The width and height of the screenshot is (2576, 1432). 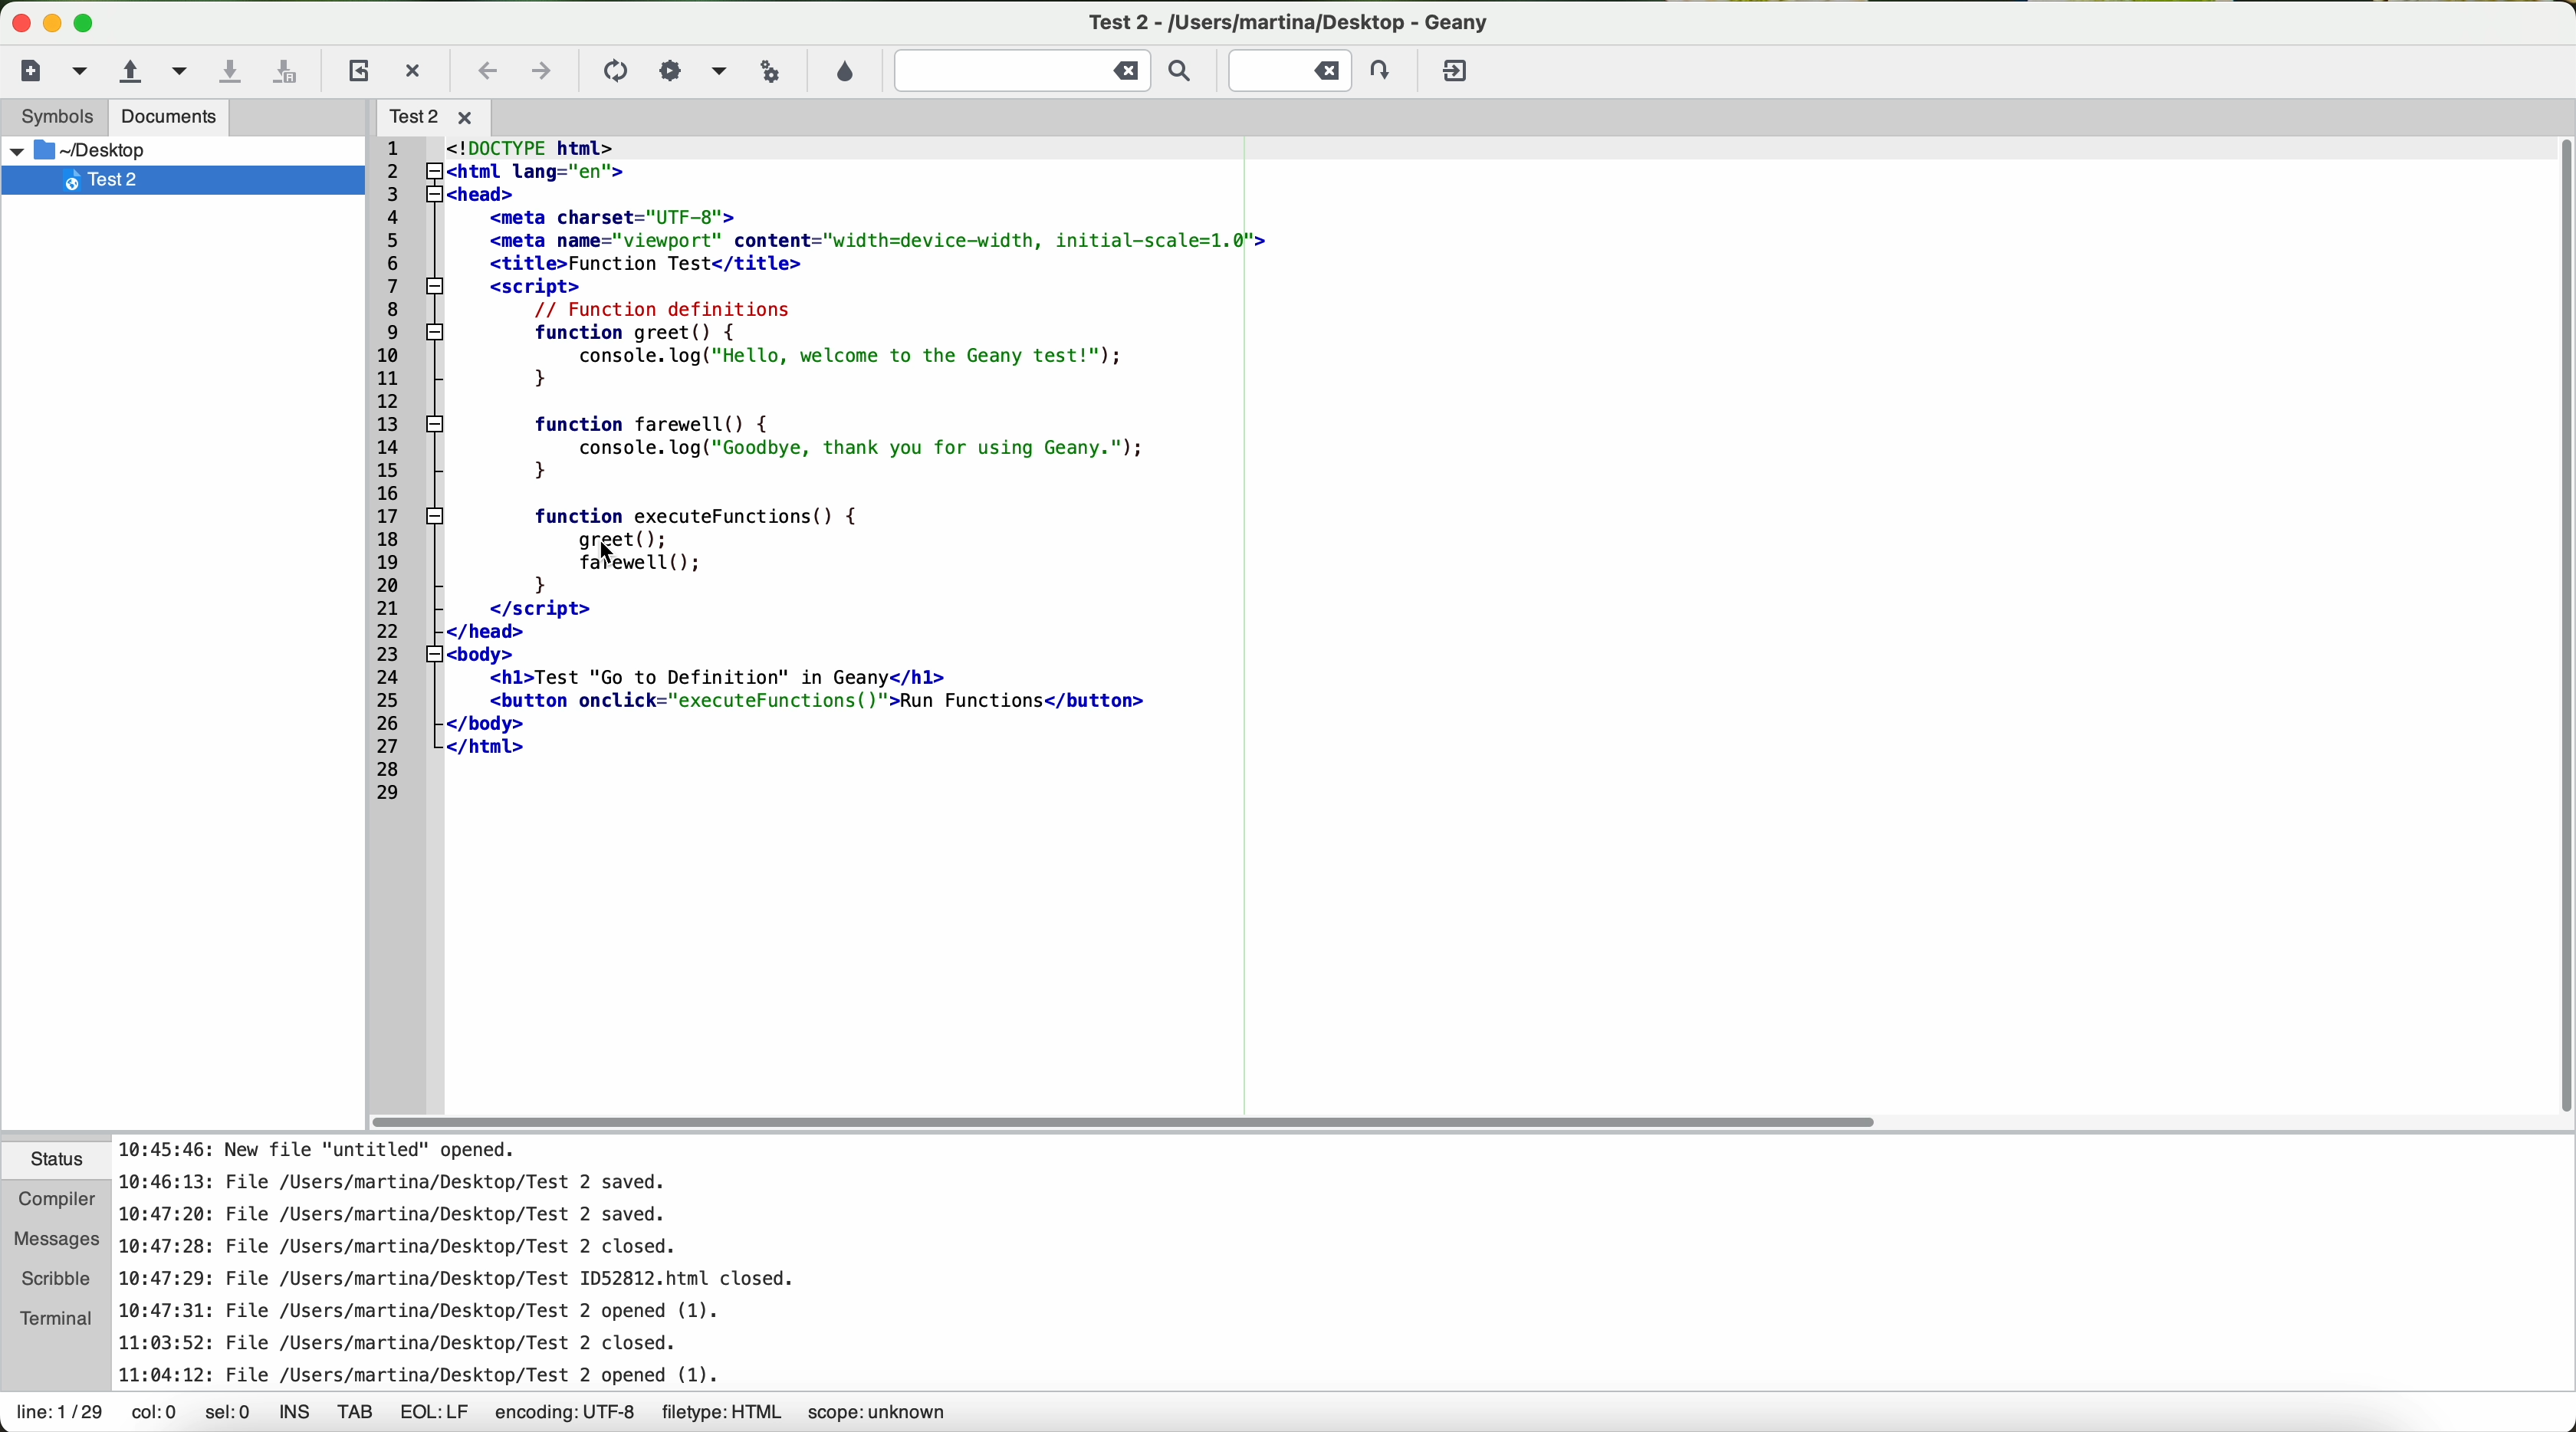 What do you see at coordinates (1051, 70) in the screenshot?
I see `find the entered text in the current file` at bounding box center [1051, 70].